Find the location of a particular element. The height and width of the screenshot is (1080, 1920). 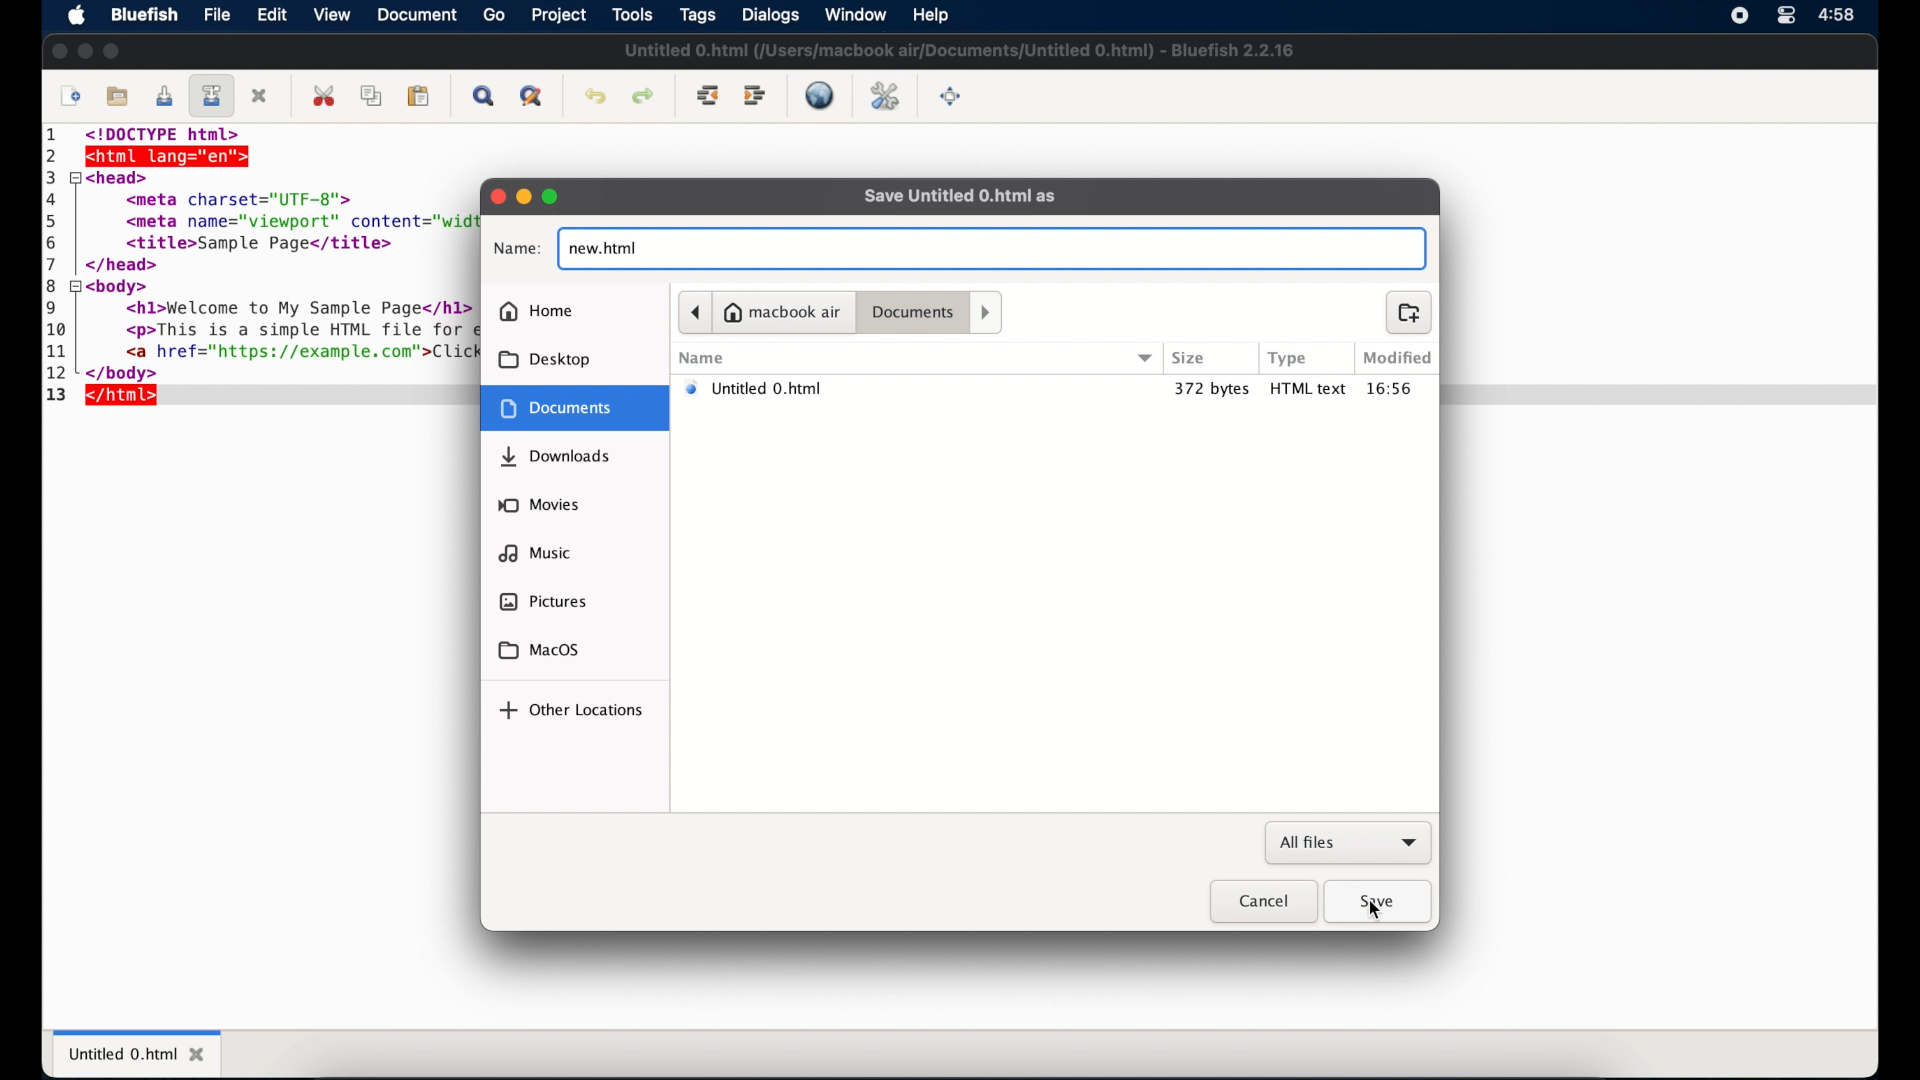

next folder is located at coordinates (986, 313).